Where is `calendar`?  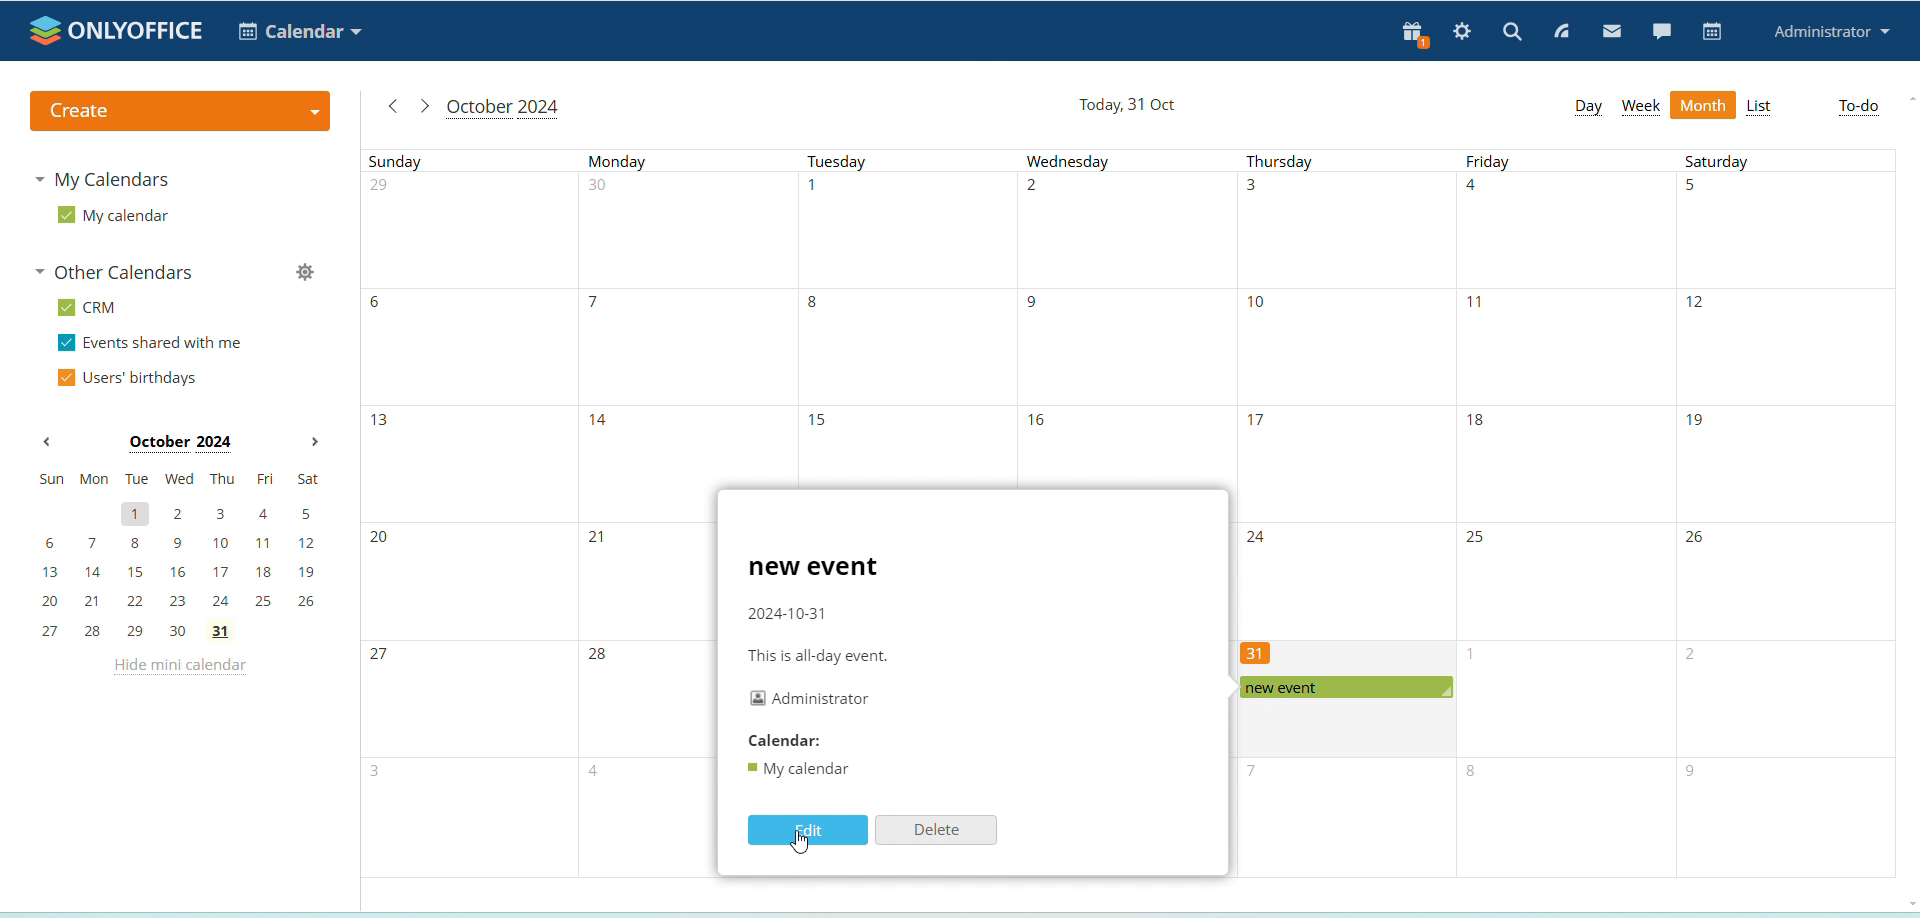
calendar is located at coordinates (782, 741).